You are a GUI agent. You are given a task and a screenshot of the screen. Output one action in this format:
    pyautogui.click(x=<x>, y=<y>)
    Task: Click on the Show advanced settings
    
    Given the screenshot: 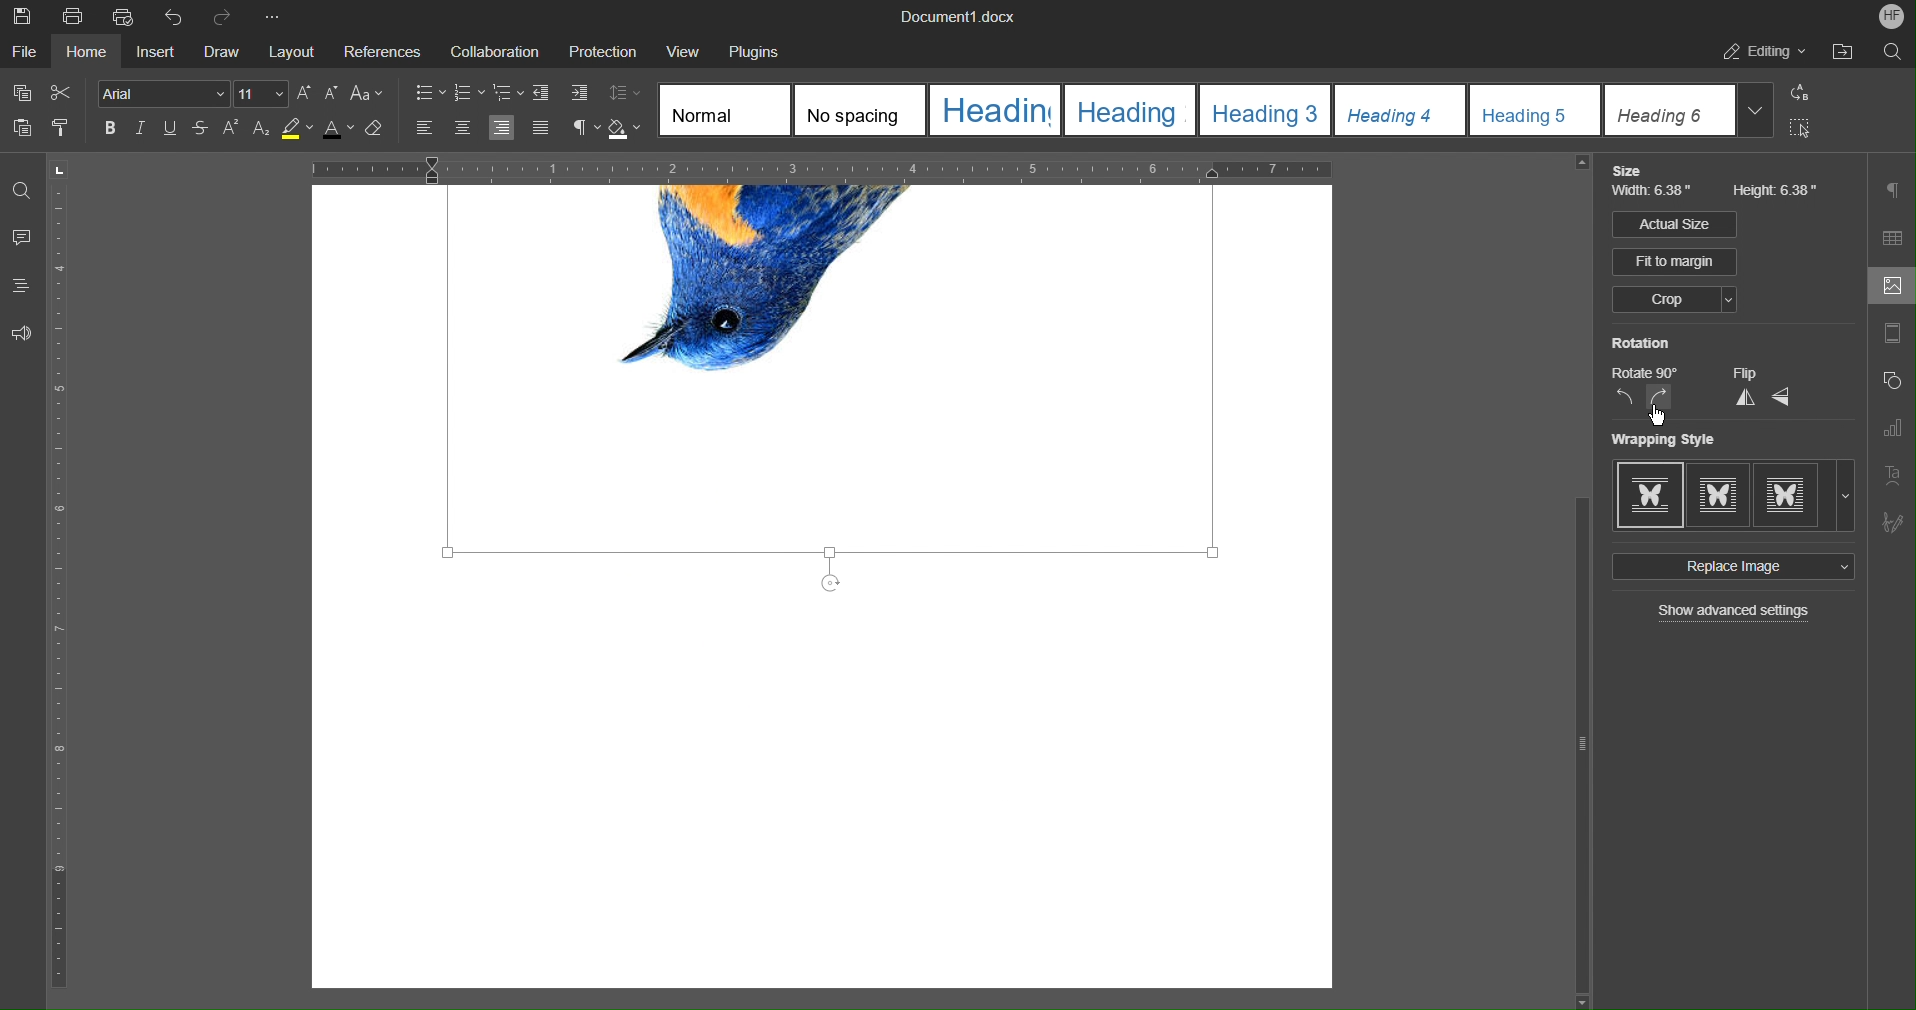 What is the action you would take?
    pyautogui.click(x=1732, y=614)
    